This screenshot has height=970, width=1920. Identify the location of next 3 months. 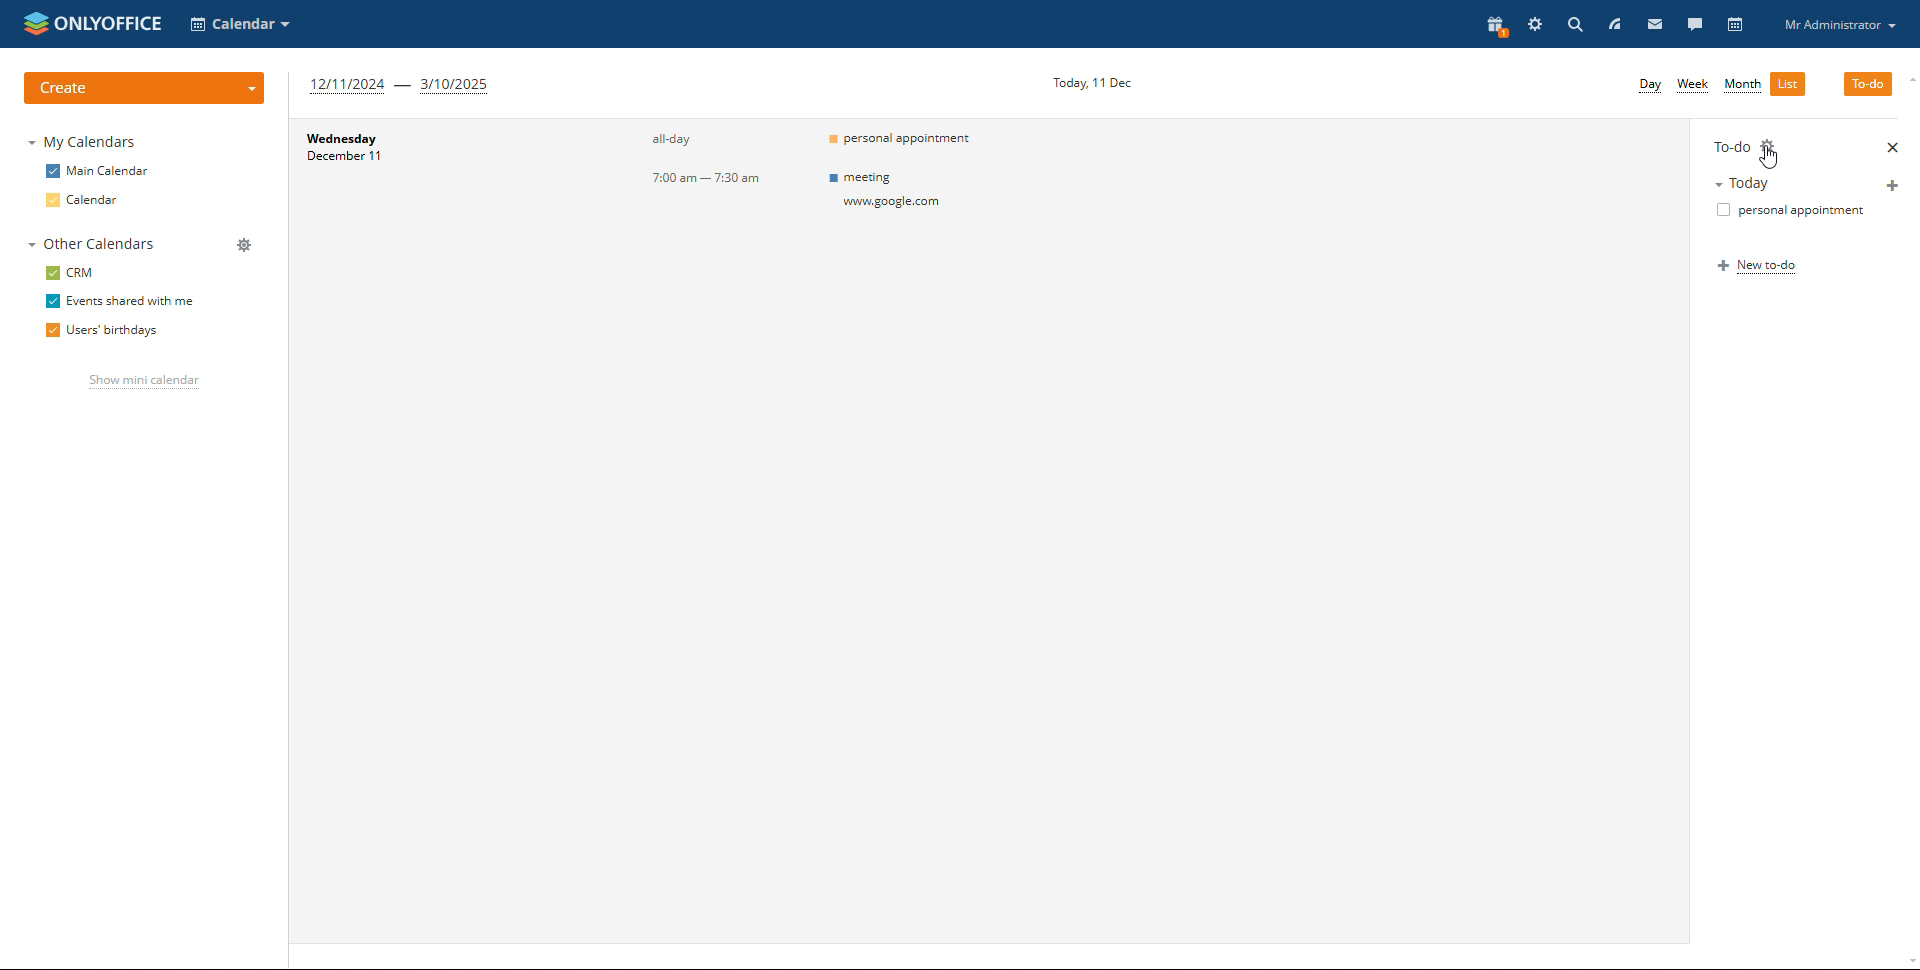
(402, 86).